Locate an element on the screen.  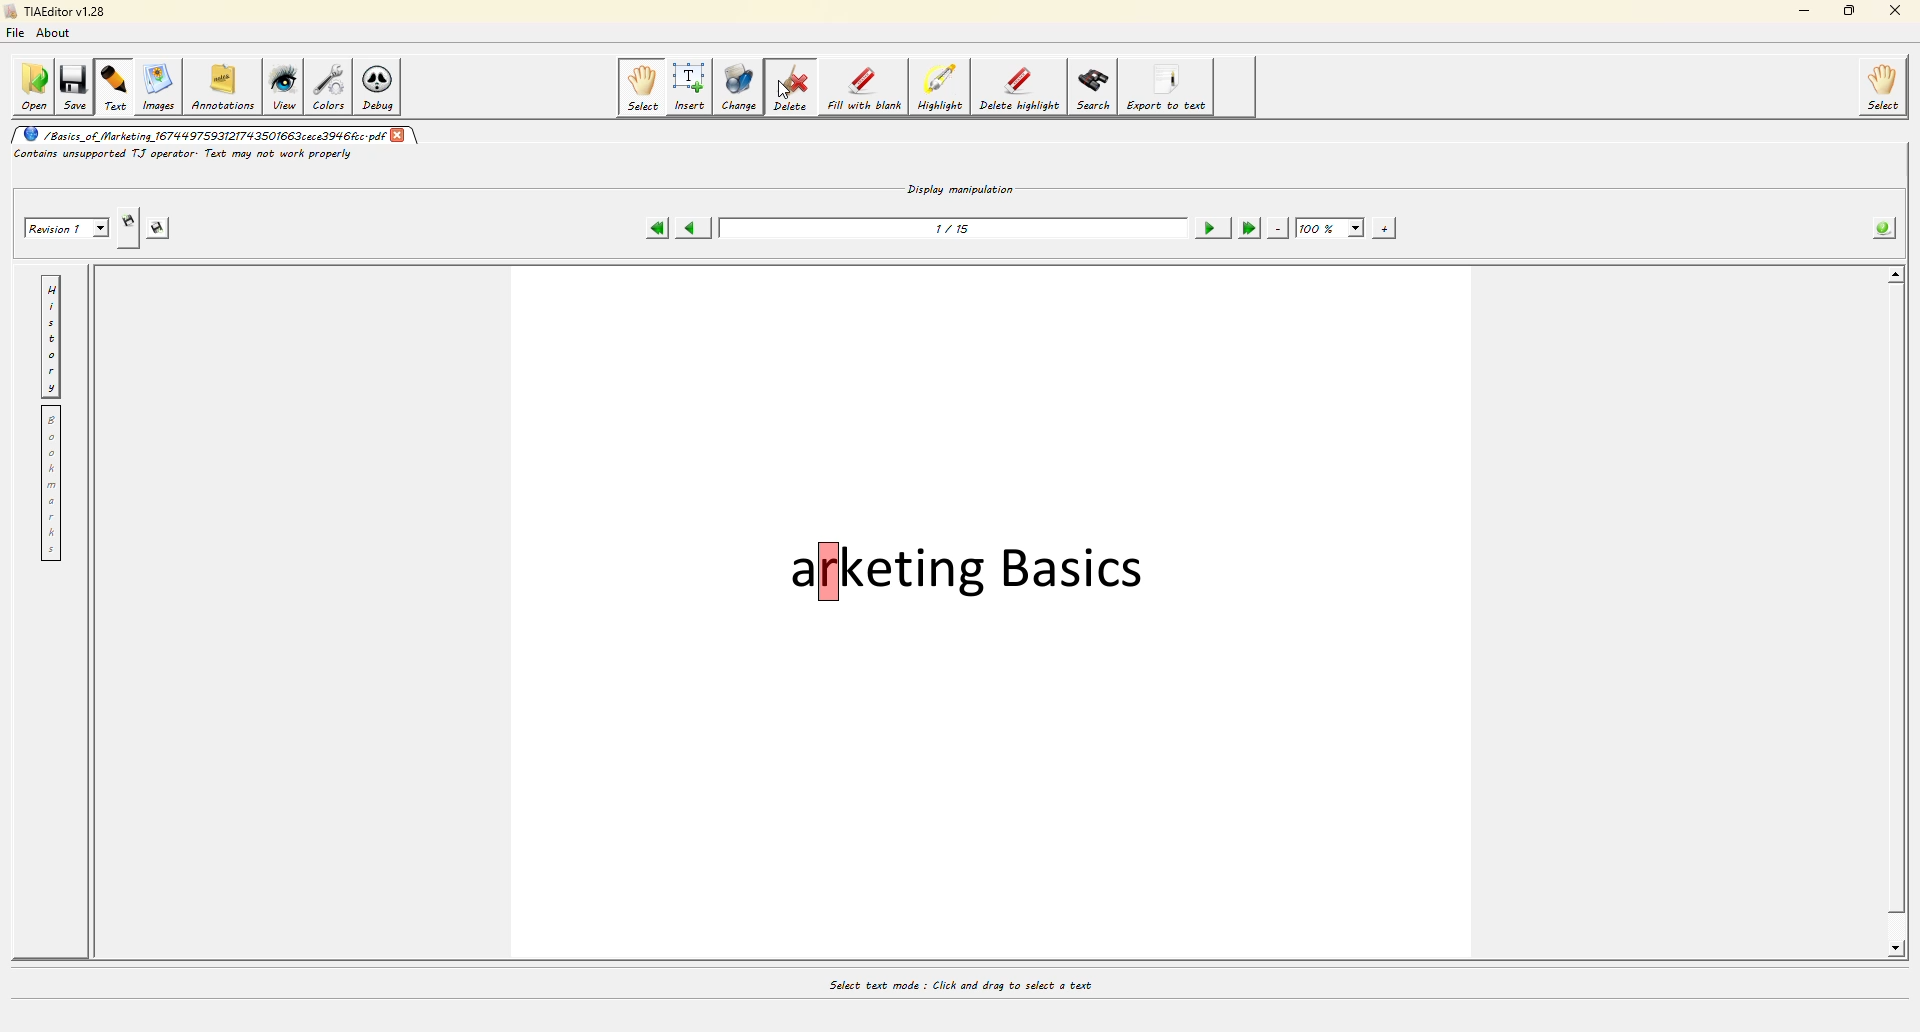
maximize is located at coordinates (1846, 13).